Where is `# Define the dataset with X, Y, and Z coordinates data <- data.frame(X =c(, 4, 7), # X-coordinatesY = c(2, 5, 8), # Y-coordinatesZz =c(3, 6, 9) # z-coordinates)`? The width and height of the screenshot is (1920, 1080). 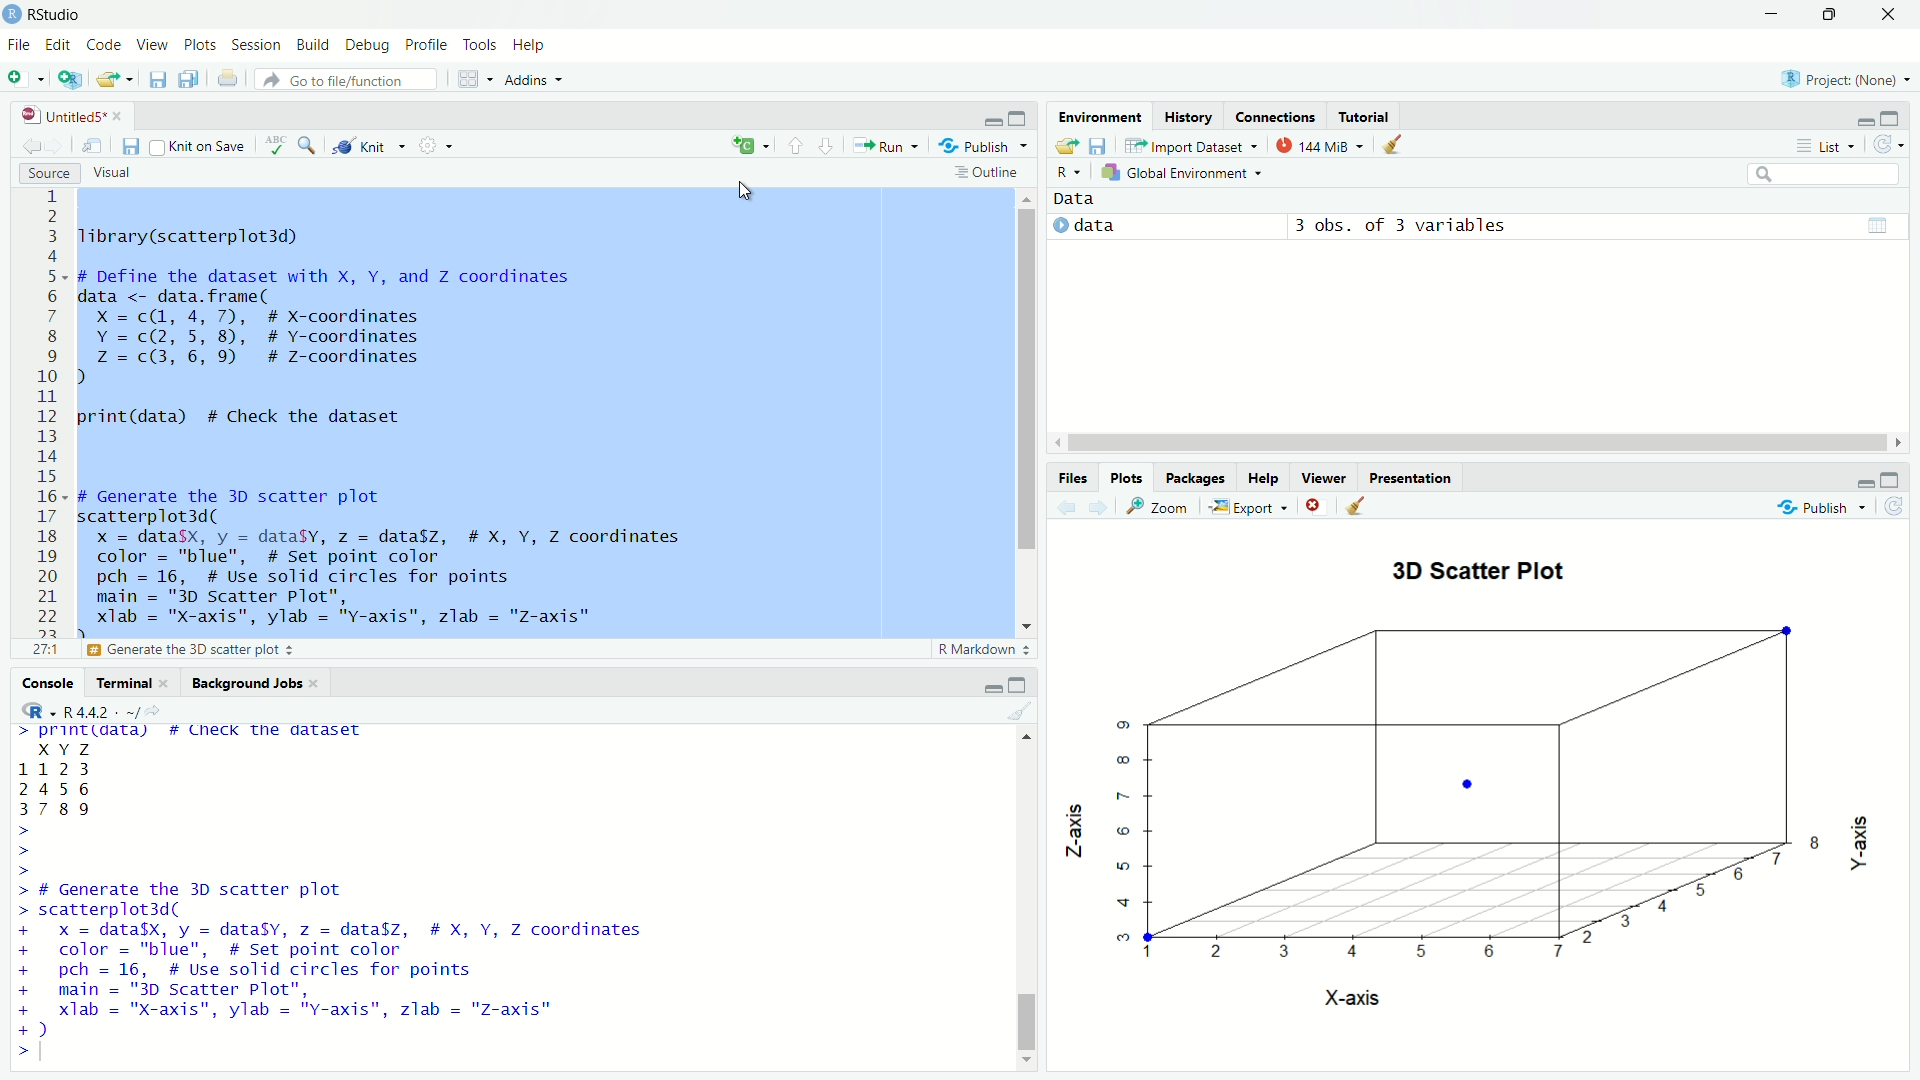 # Define the dataset with X, Y, and Z coordinates data <- data.frame(X =c(, 4, 7), # X-coordinatesY = c(2, 5, 8), # Y-coordinatesZz =c(3, 6, 9) # z-coordinates) is located at coordinates (338, 327).